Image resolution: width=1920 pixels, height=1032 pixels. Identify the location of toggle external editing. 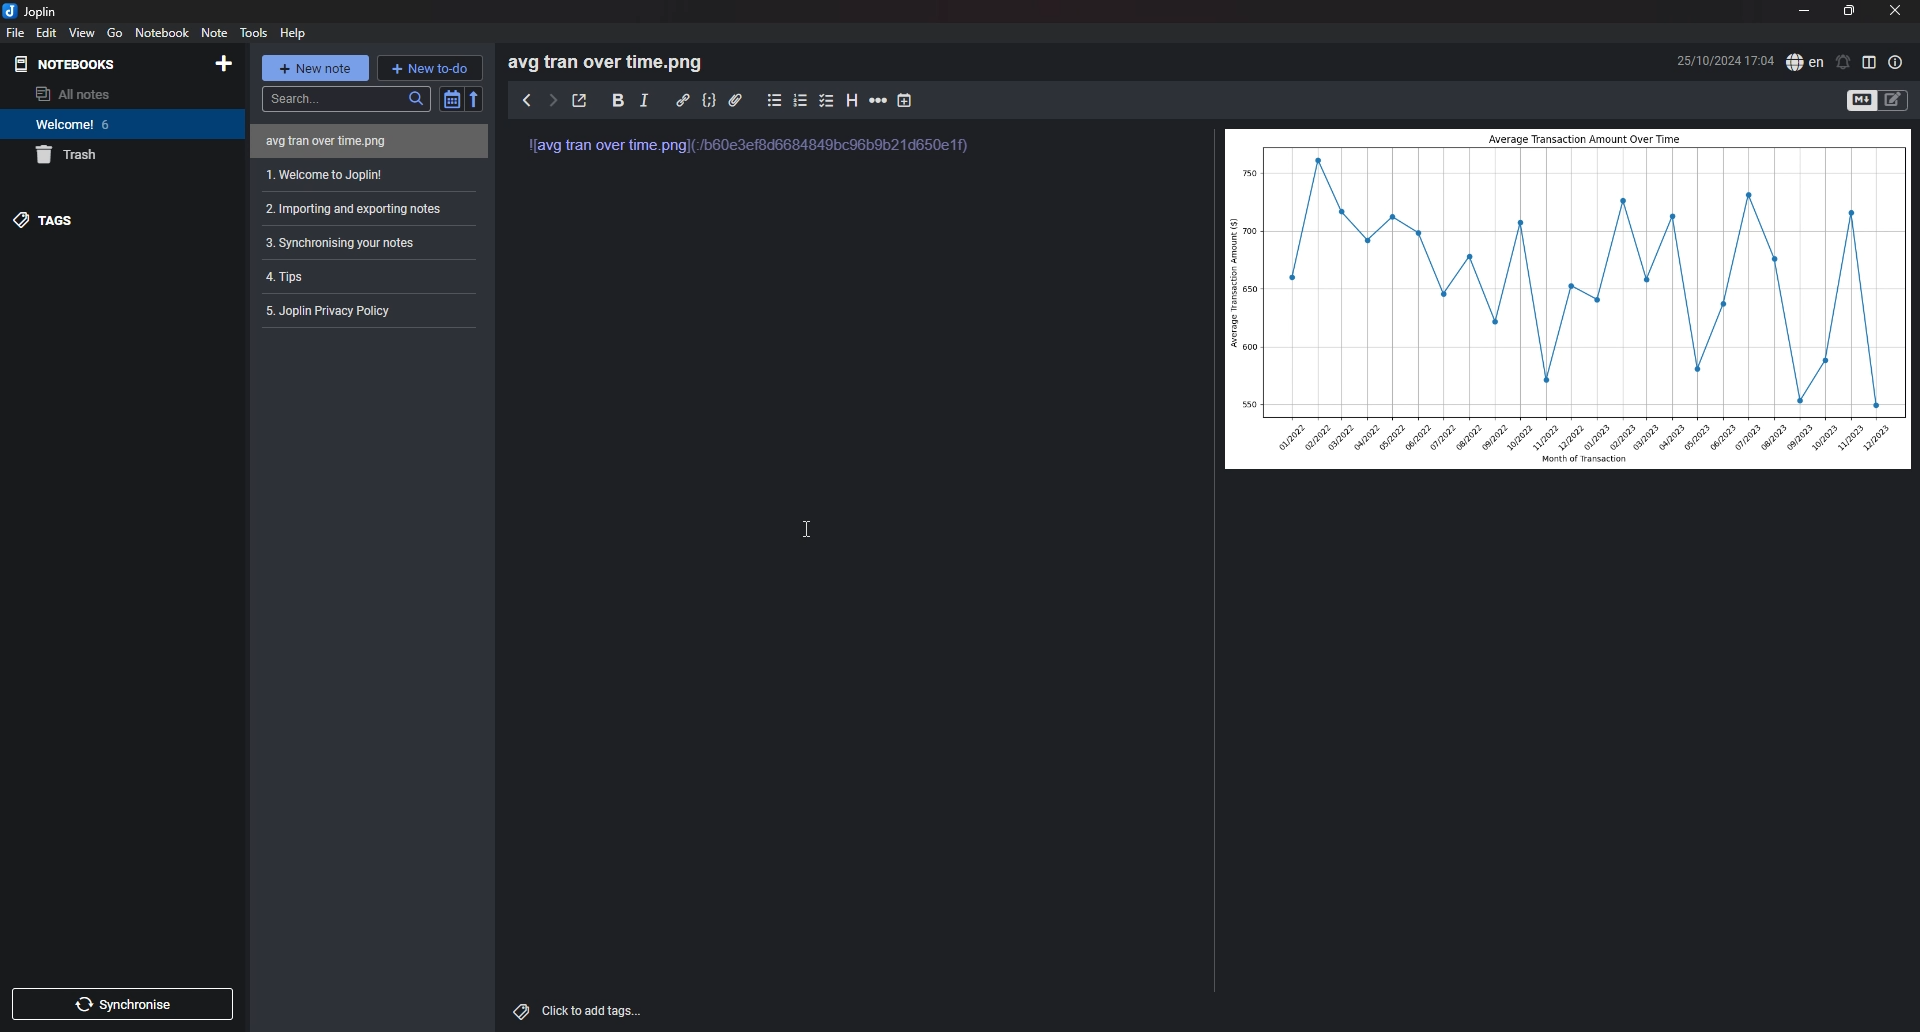
(581, 100).